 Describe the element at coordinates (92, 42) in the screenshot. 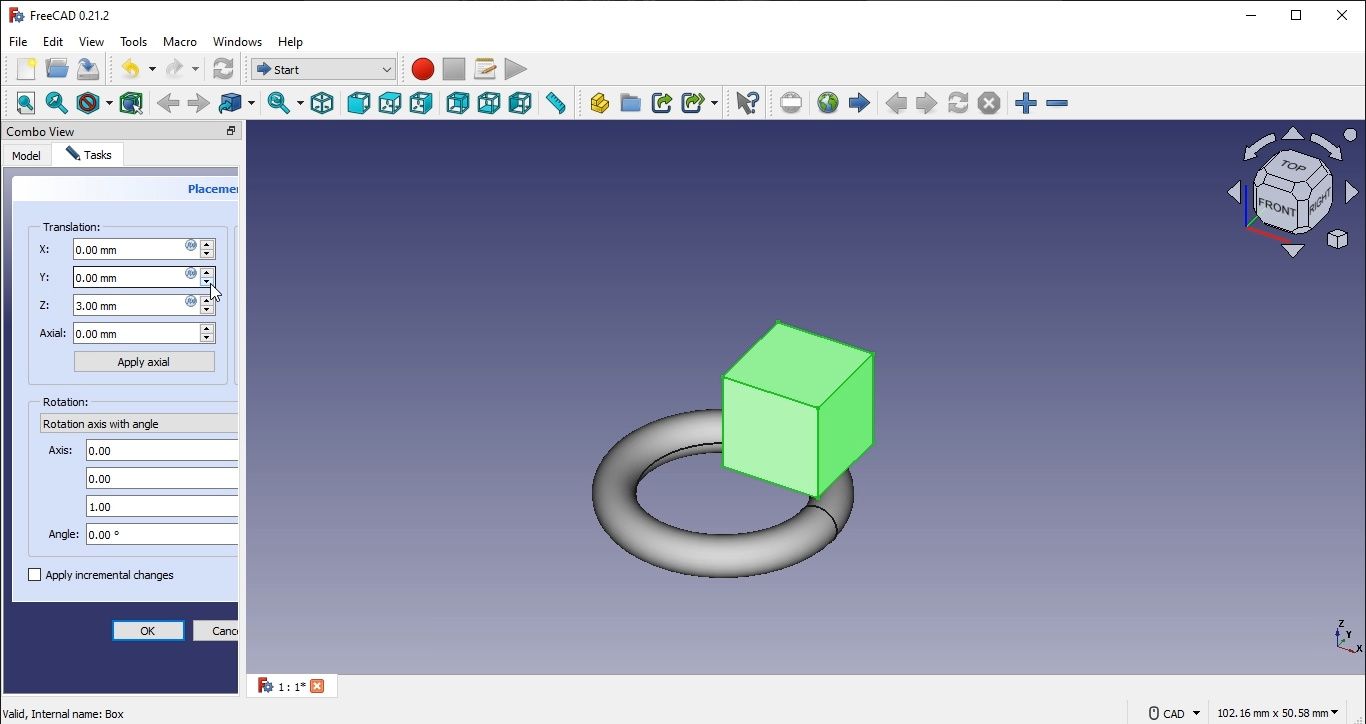

I see `view` at that location.